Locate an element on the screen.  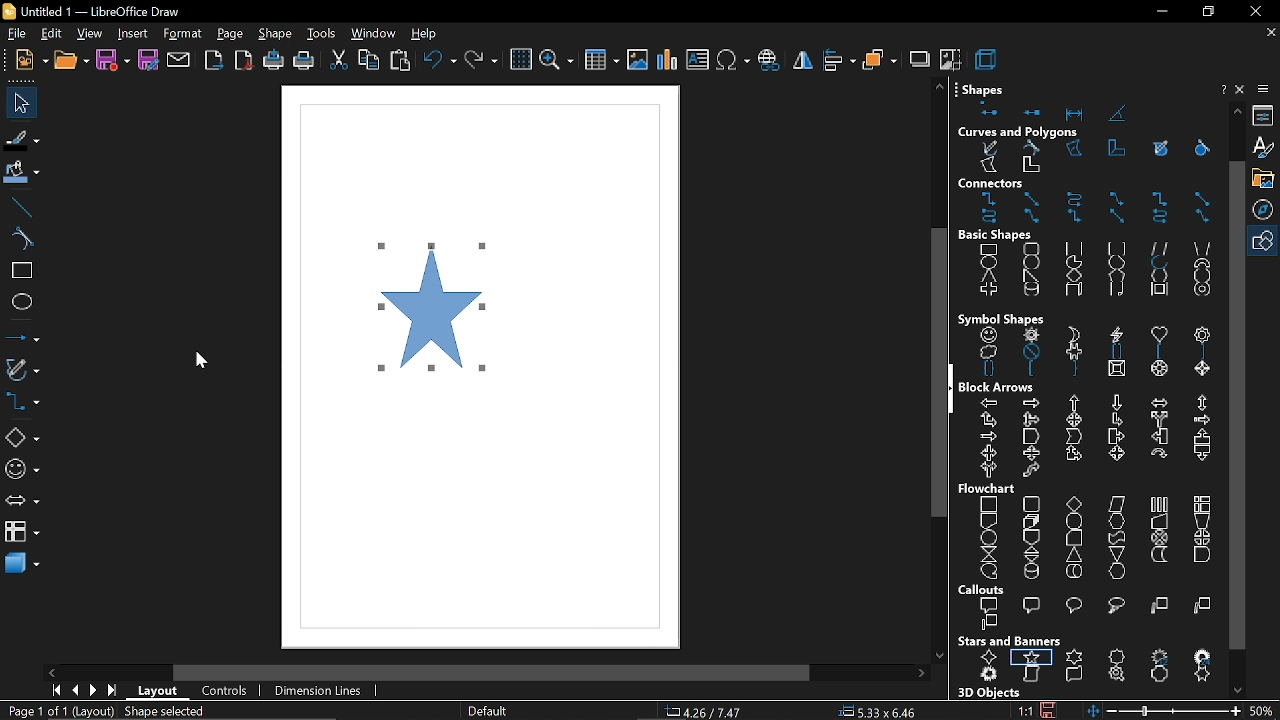
insert symbol is located at coordinates (734, 61).